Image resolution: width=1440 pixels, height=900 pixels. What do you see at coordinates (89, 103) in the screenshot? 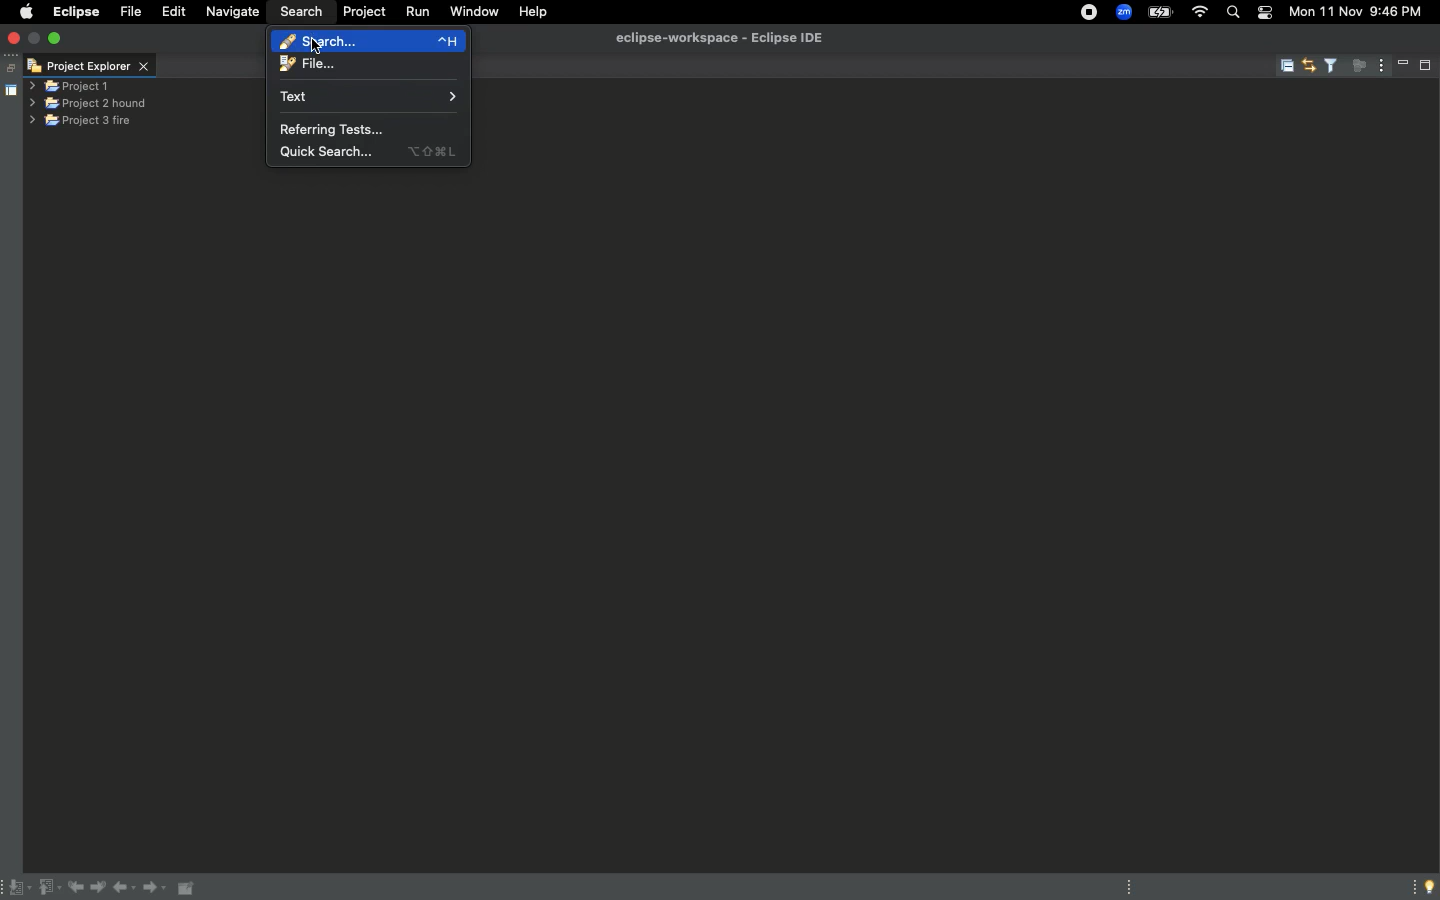
I see `Project 2 hound` at bounding box center [89, 103].